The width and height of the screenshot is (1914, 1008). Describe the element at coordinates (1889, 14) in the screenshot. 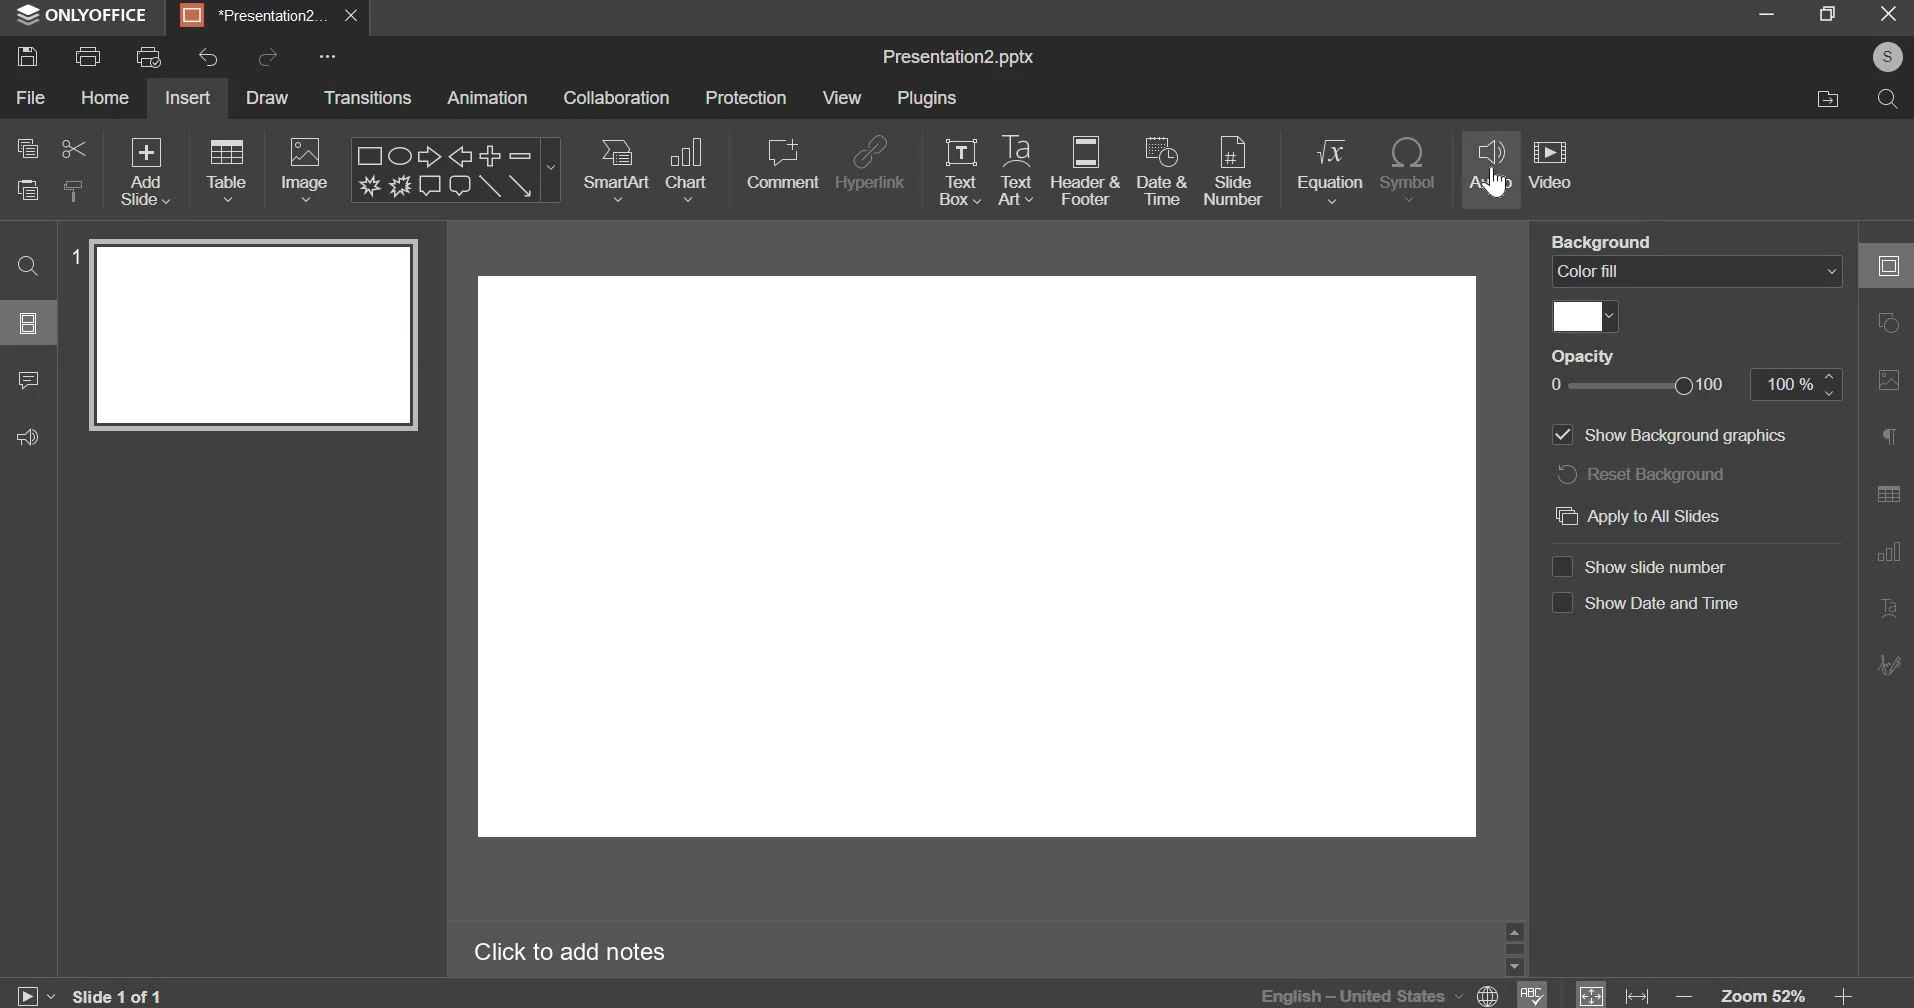

I see `exit` at that location.